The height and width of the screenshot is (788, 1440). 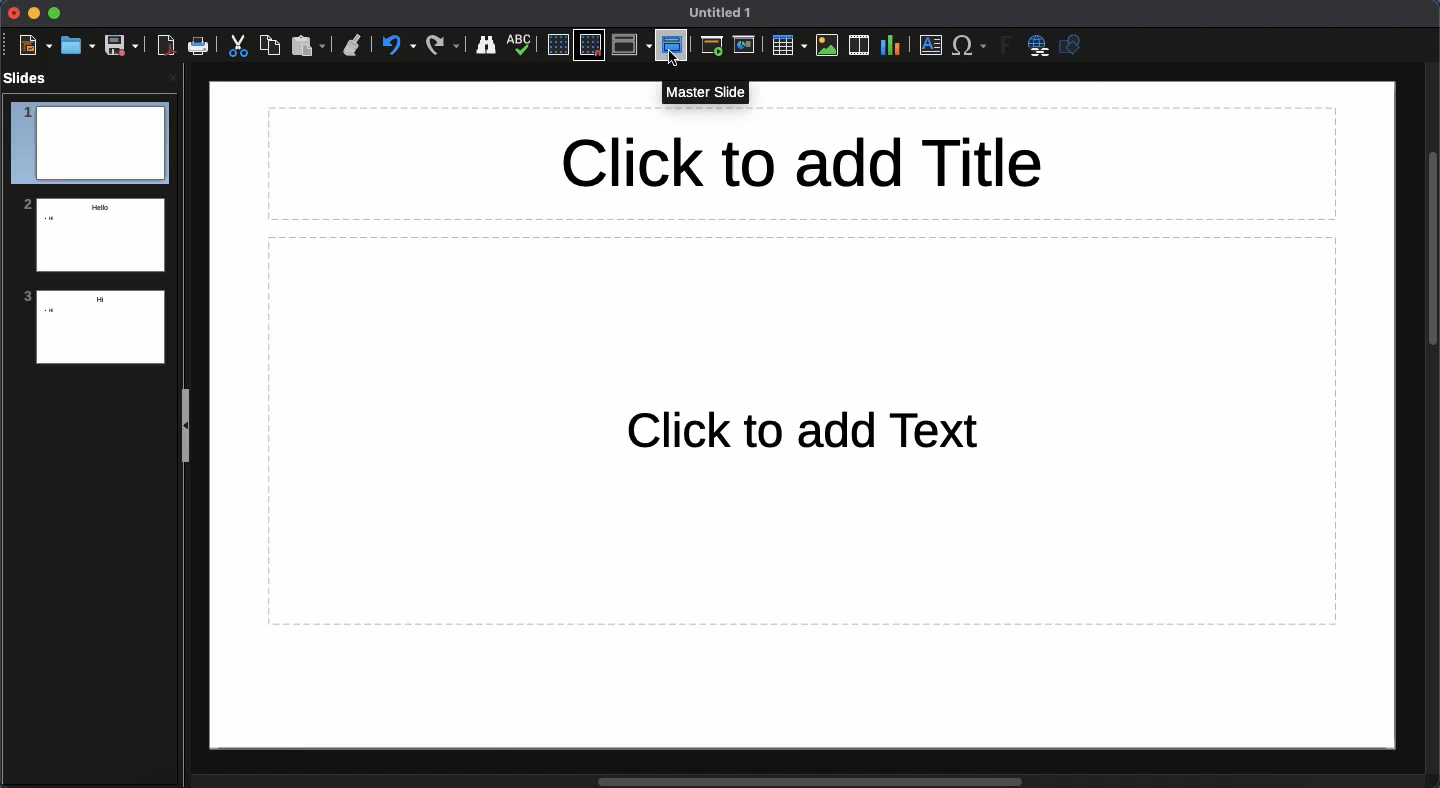 What do you see at coordinates (121, 46) in the screenshot?
I see `Save` at bounding box center [121, 46].